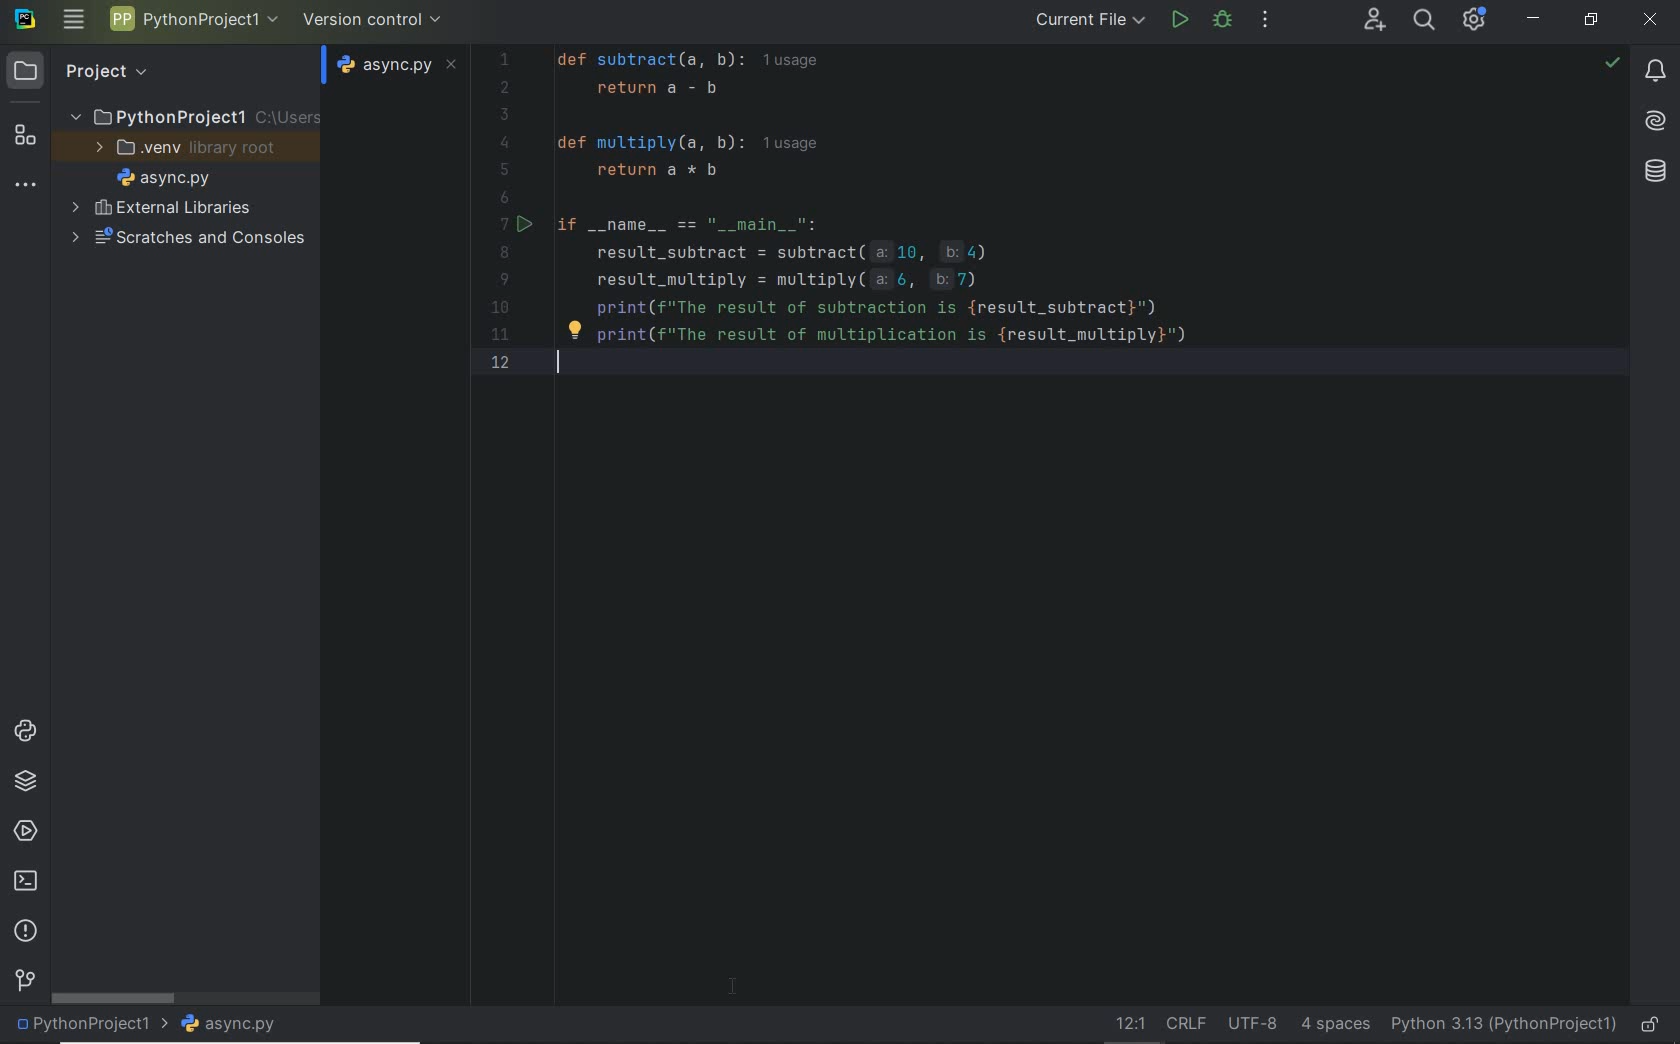 This screenshot has height=1044, width=1680. I want to click on bug, so click(1221, 19).